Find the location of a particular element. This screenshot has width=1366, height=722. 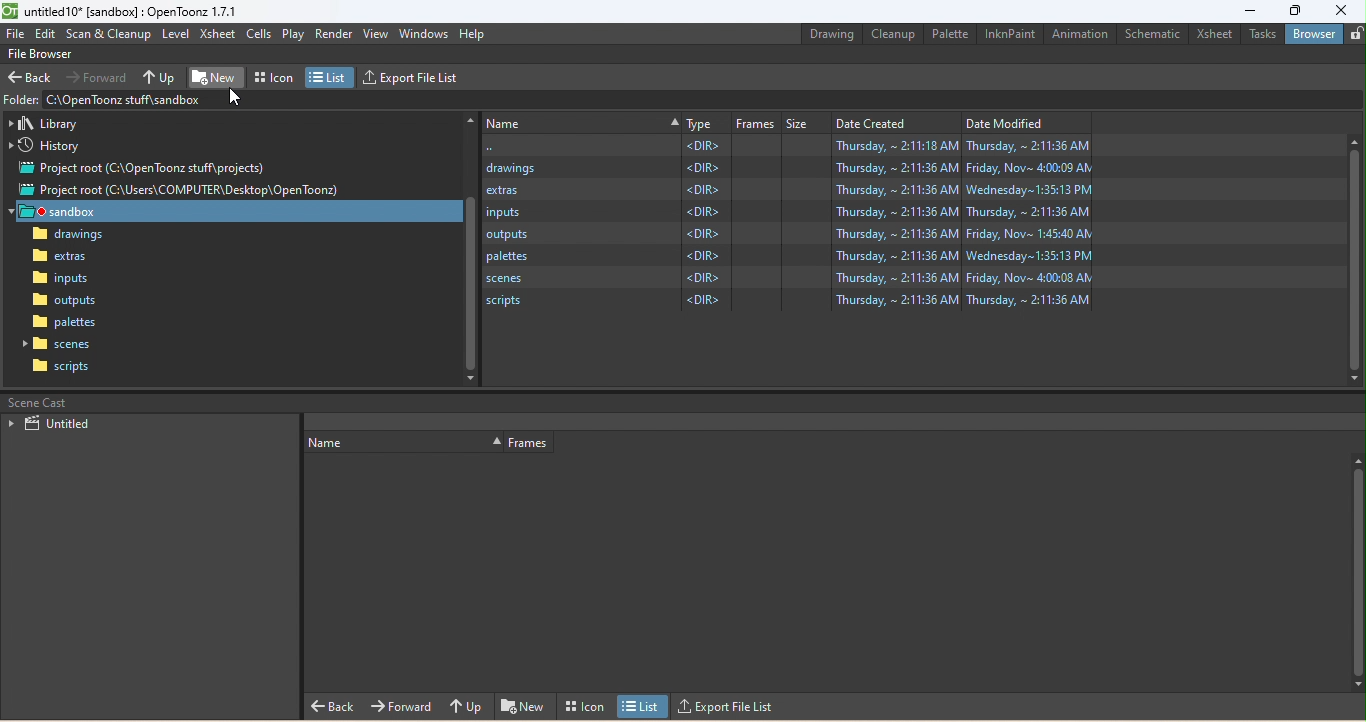

Level is located at coordinates (177, 35).